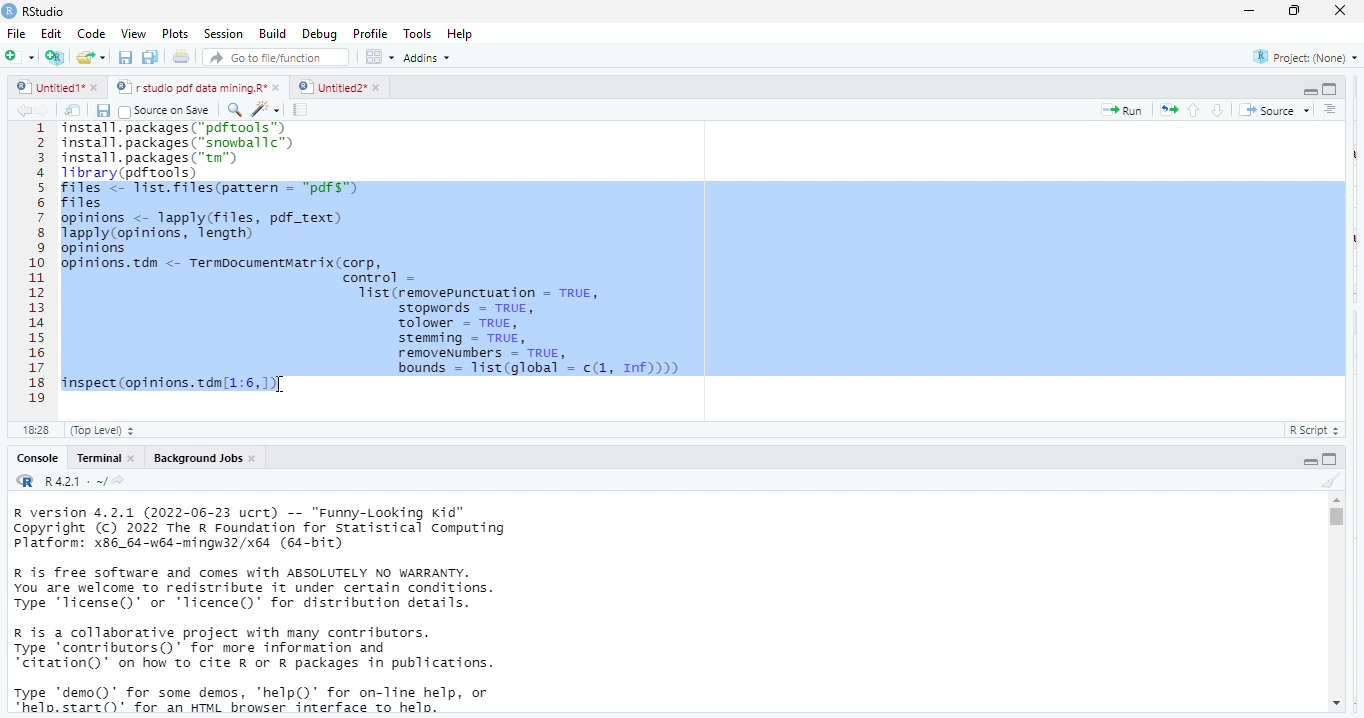 This screenshot has width=1364, height=718. What do you see at coordinates (97, 458) in the screenshot?
I see `terminal` at bounding box center [97, 458].